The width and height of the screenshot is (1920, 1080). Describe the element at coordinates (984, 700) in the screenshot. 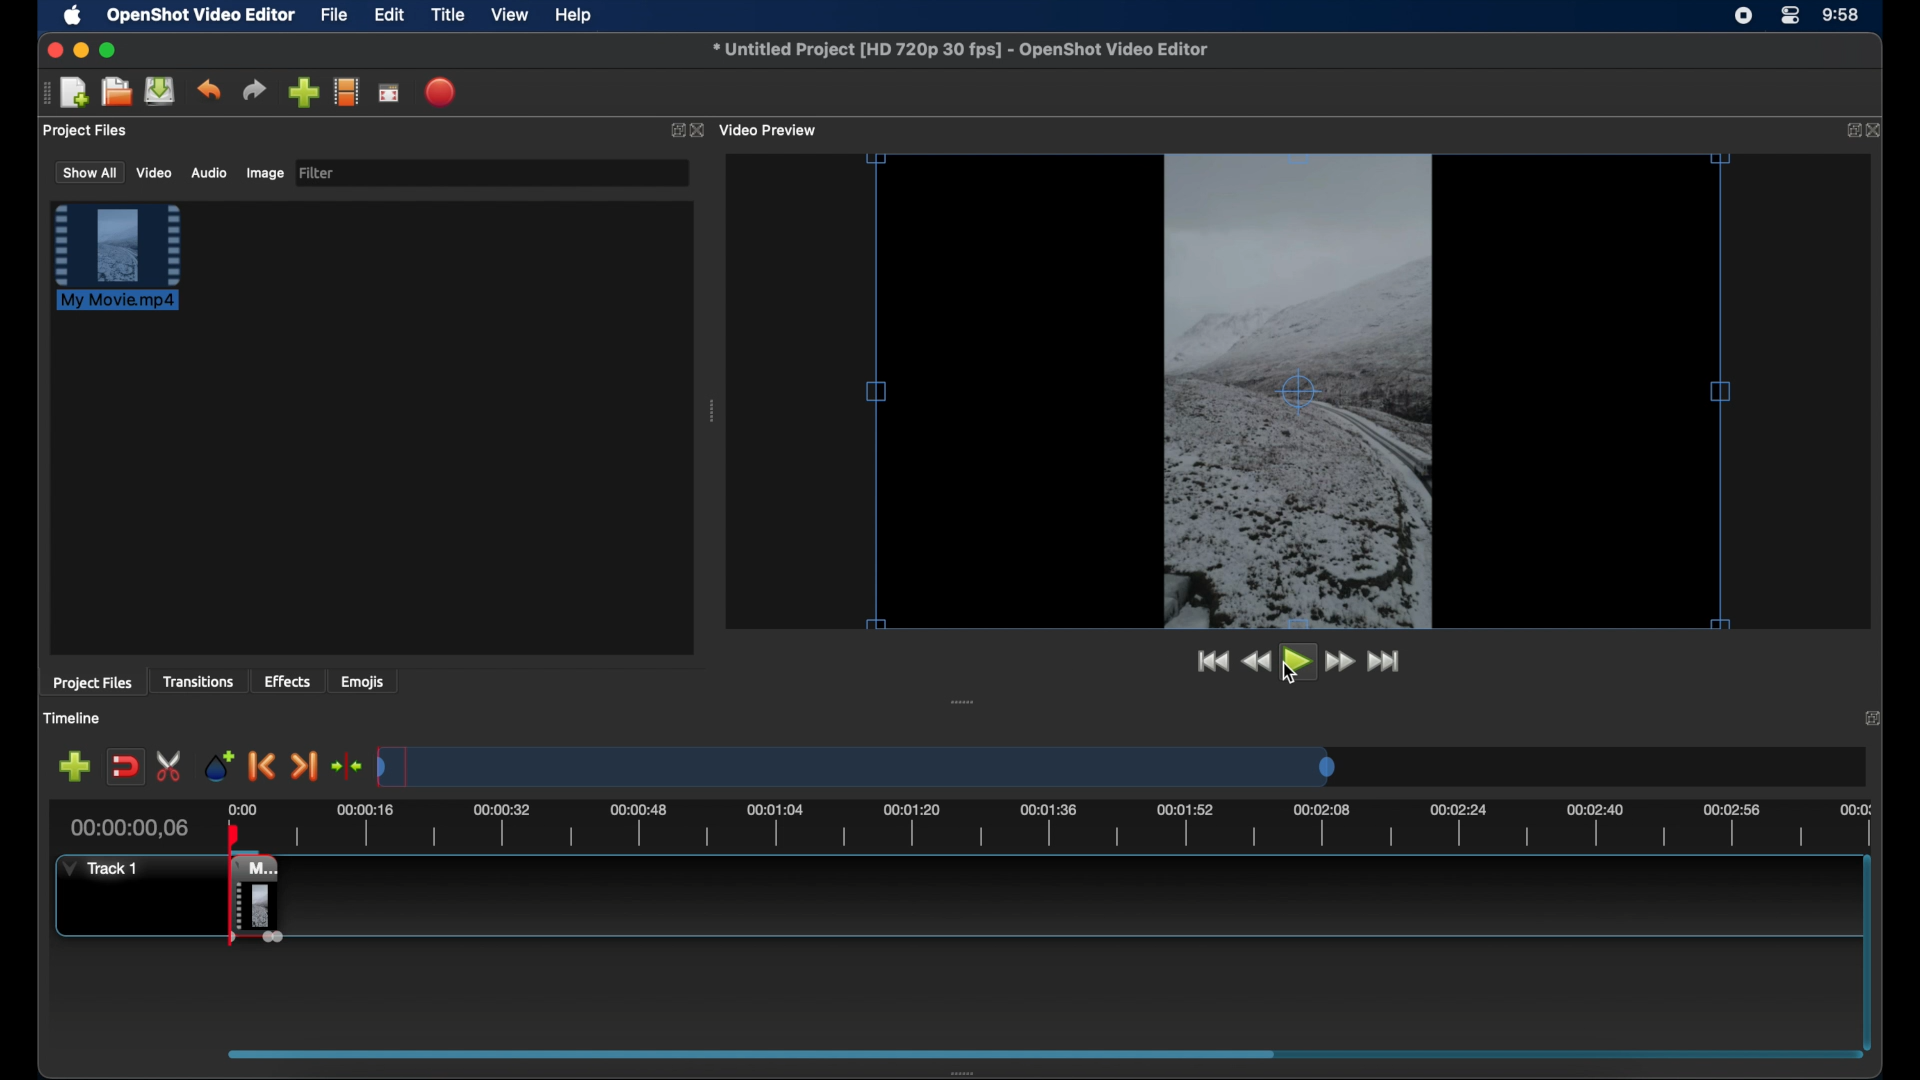

I see `center to left` at that location.